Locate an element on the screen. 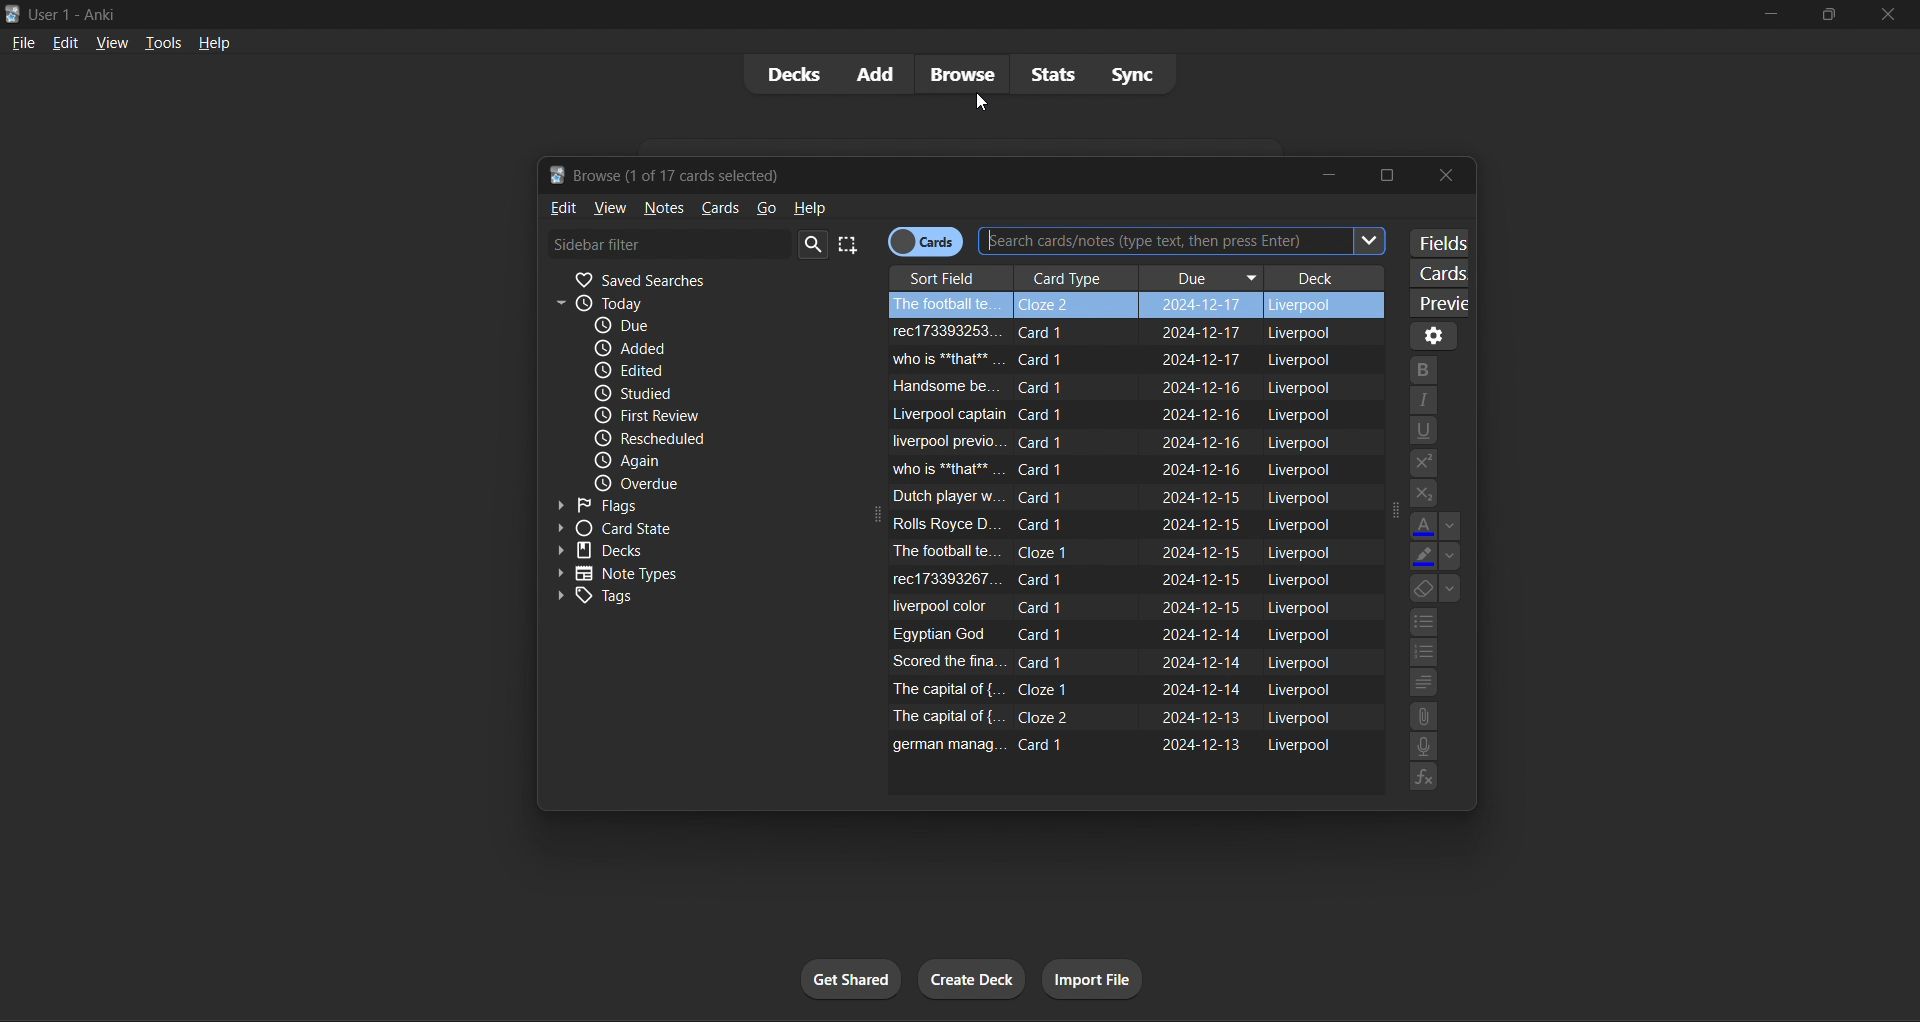  options is located at coordinates (1439, 337).